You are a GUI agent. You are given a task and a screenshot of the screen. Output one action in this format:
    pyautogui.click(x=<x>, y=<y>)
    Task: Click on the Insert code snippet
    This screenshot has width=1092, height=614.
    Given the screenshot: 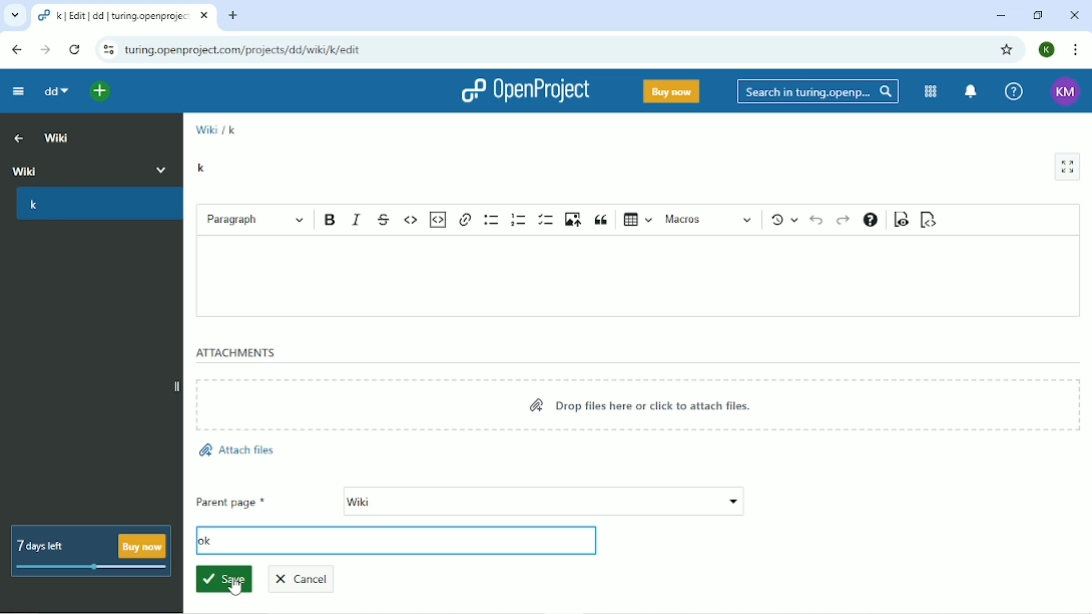 What is the action you would take?
    pyautogui.click(x=439, y=219)
    